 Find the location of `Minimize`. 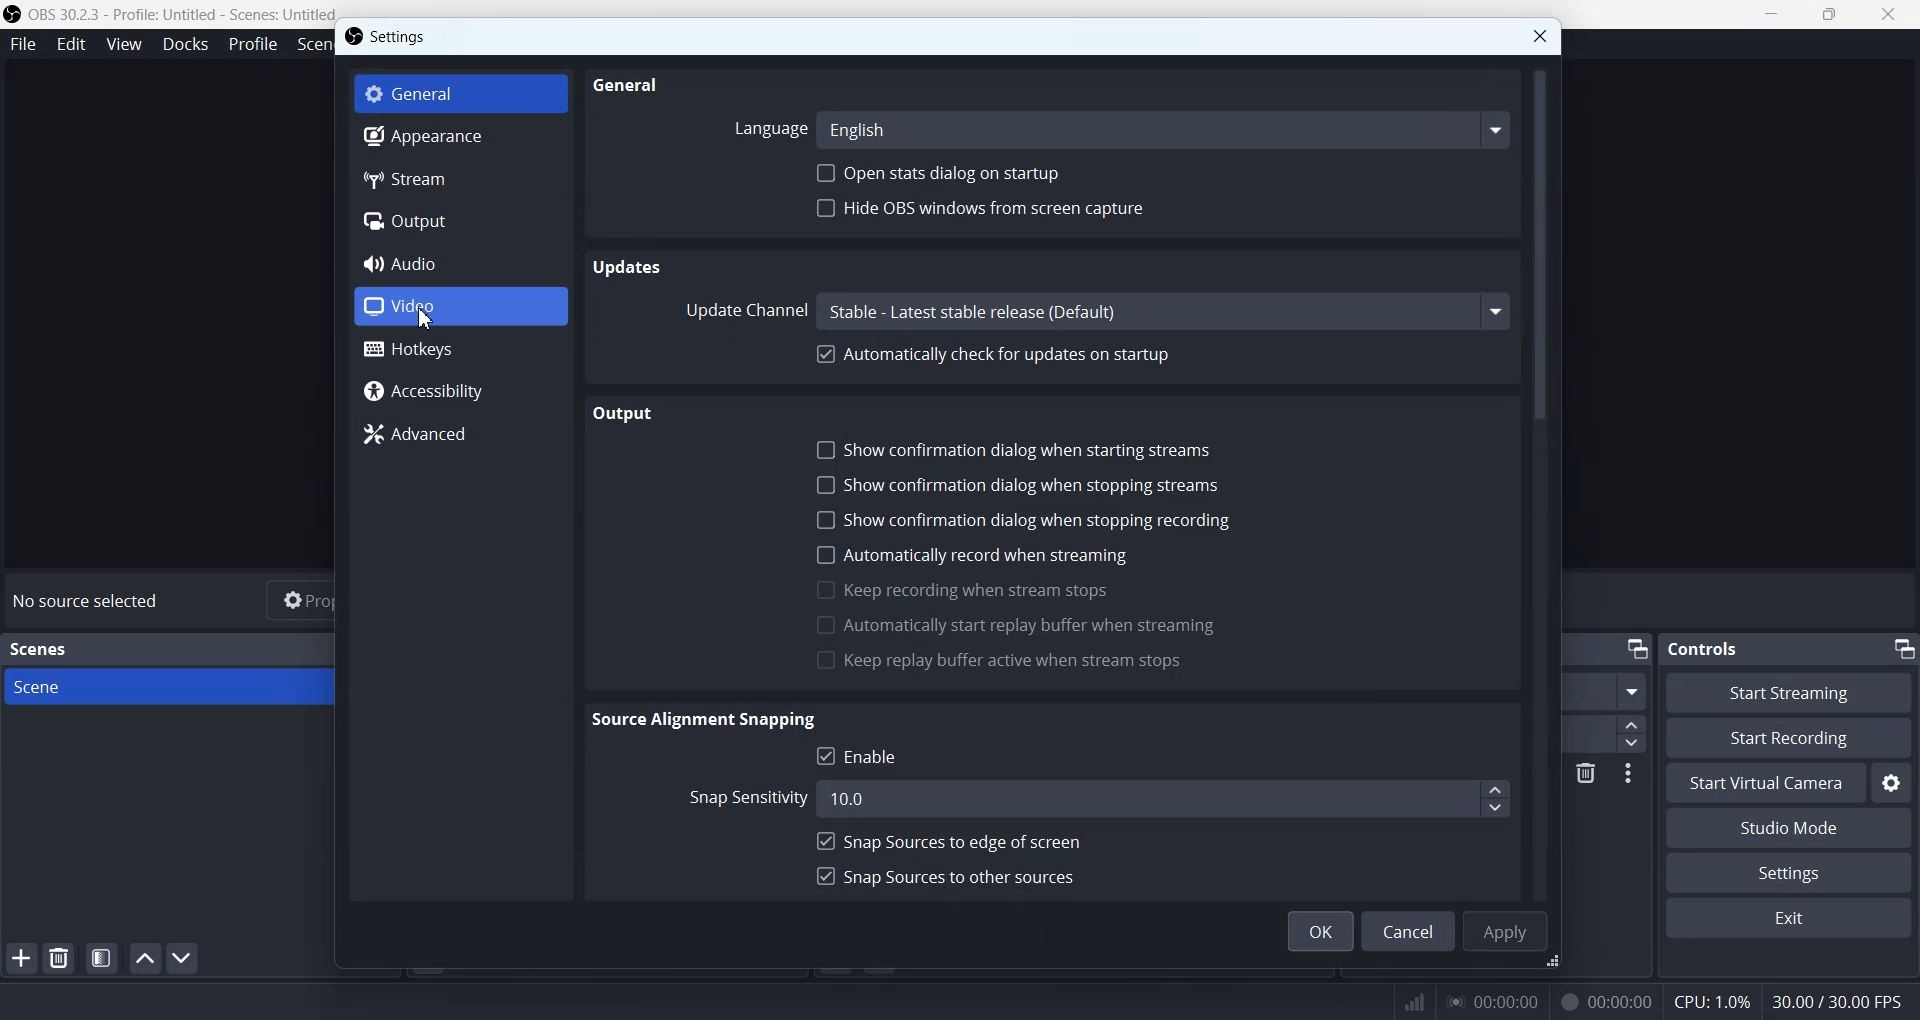

Minimize is located at coordinates (1902, 647).